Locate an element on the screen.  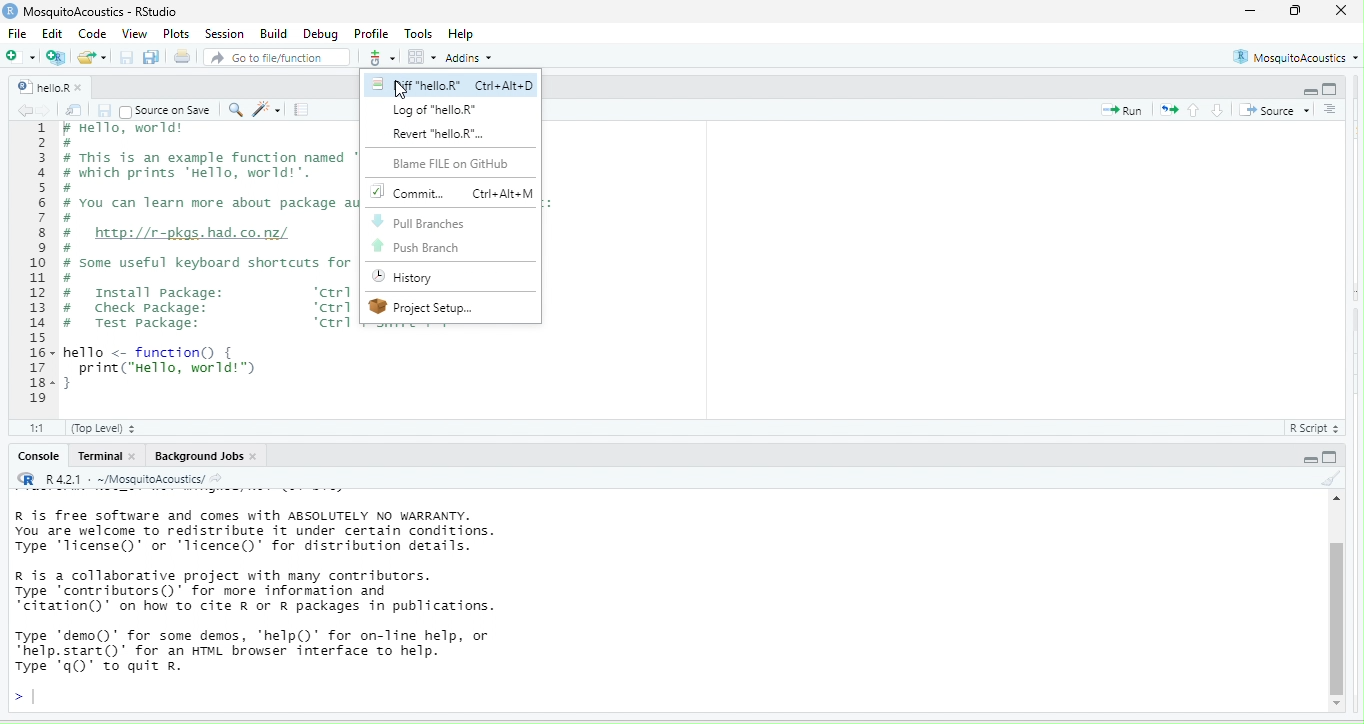
git is located at coordinates (380, 57).